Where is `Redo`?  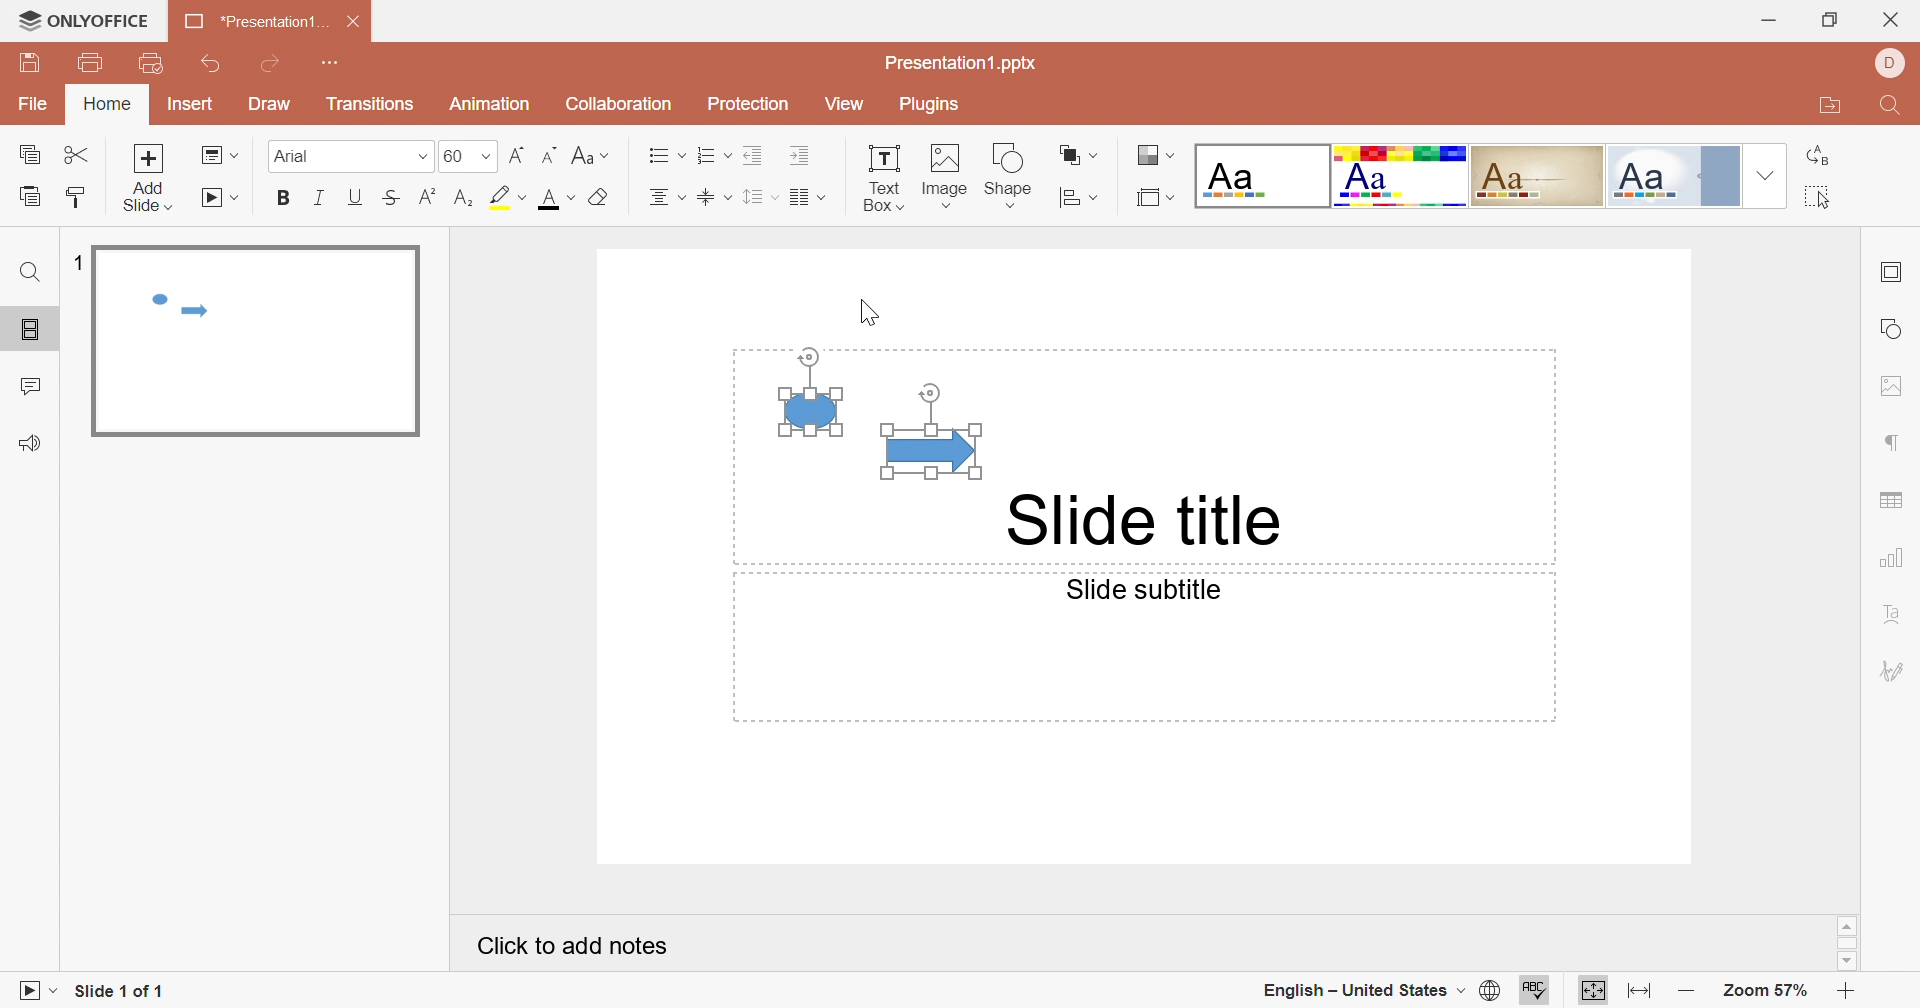
Redo is located at coordinates (273, 68).